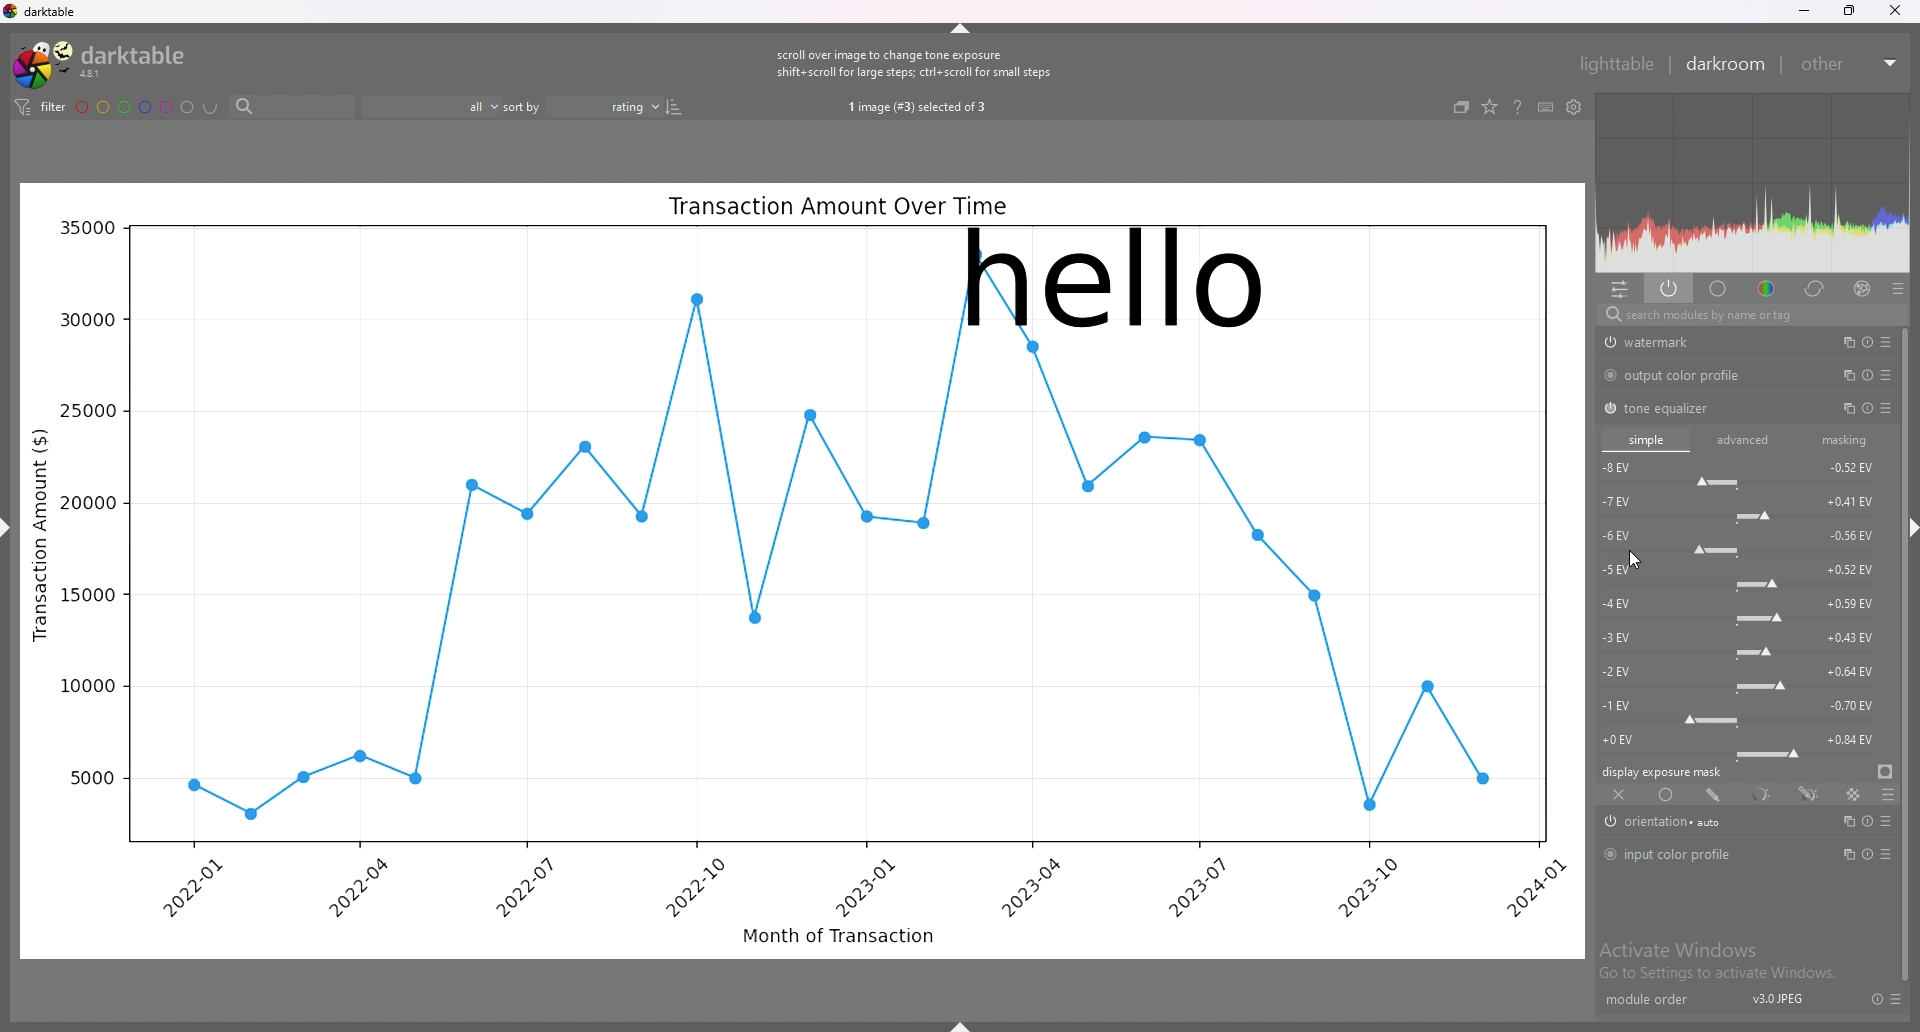  Describe the element at coordinates (40, 109) in the screenshot. I see `filter` at that location.